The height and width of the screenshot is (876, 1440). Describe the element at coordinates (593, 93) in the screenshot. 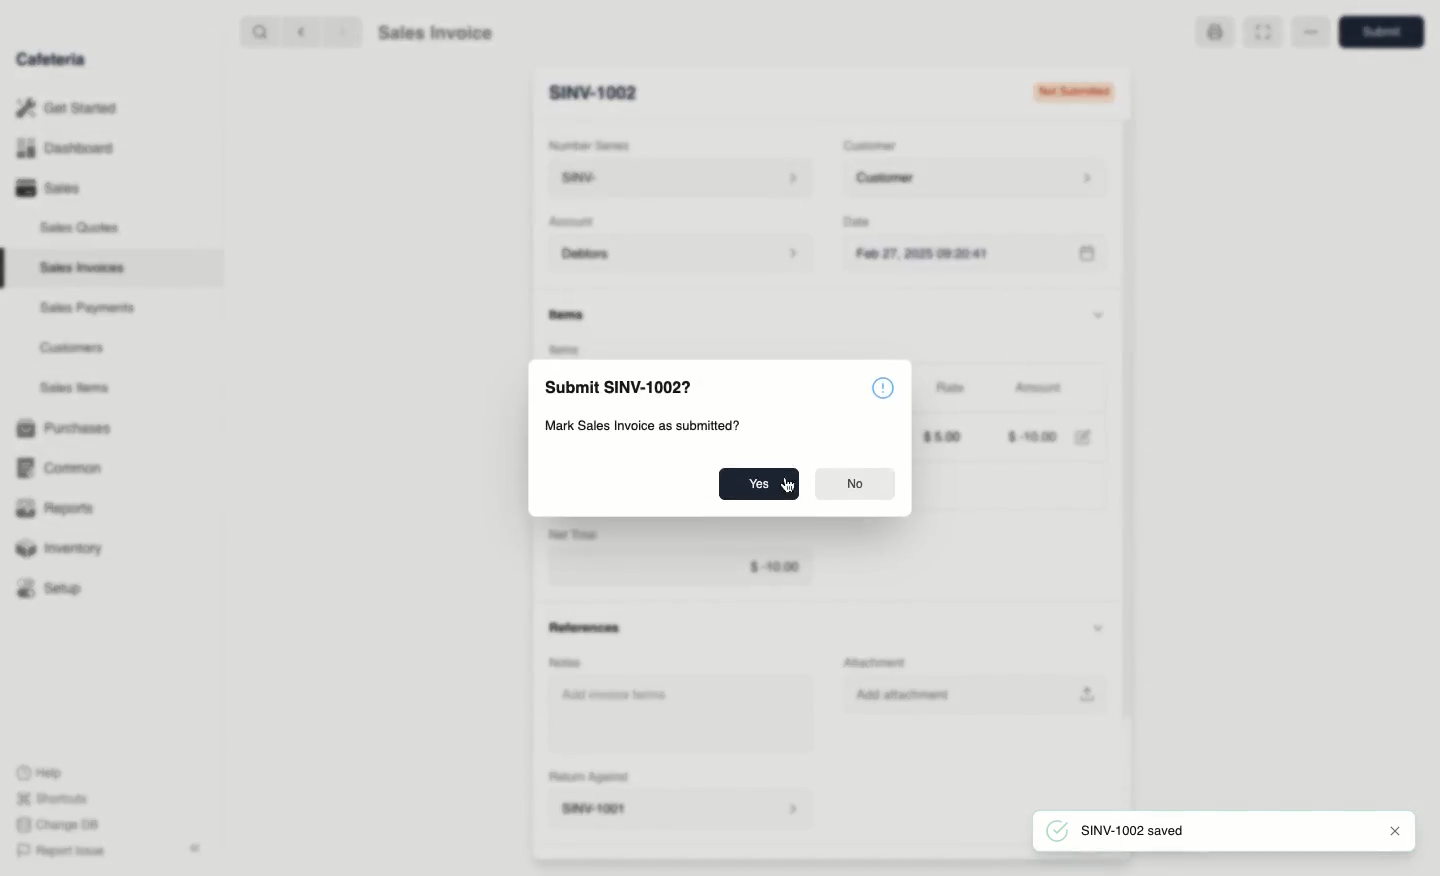

I see `SINV-1001` at that location.